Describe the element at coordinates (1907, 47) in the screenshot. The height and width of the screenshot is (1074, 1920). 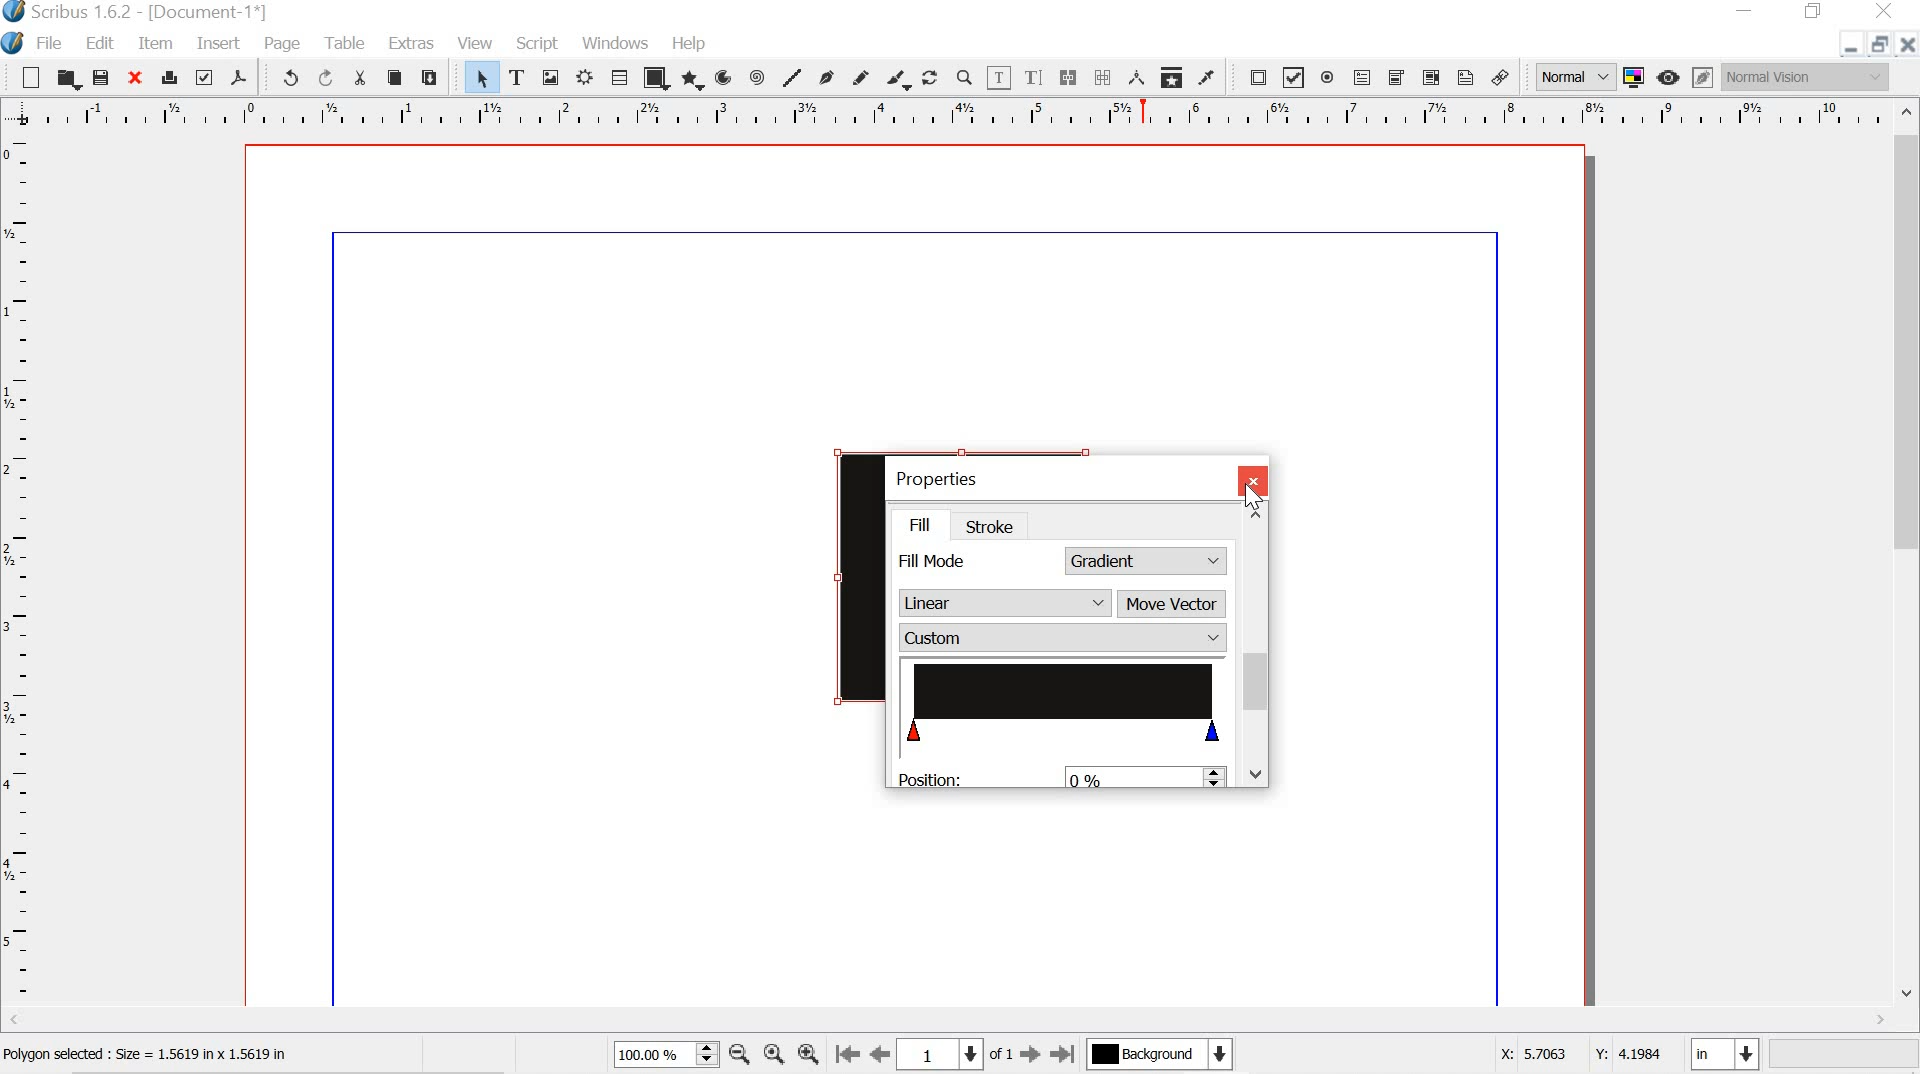
I see `close` at that location.